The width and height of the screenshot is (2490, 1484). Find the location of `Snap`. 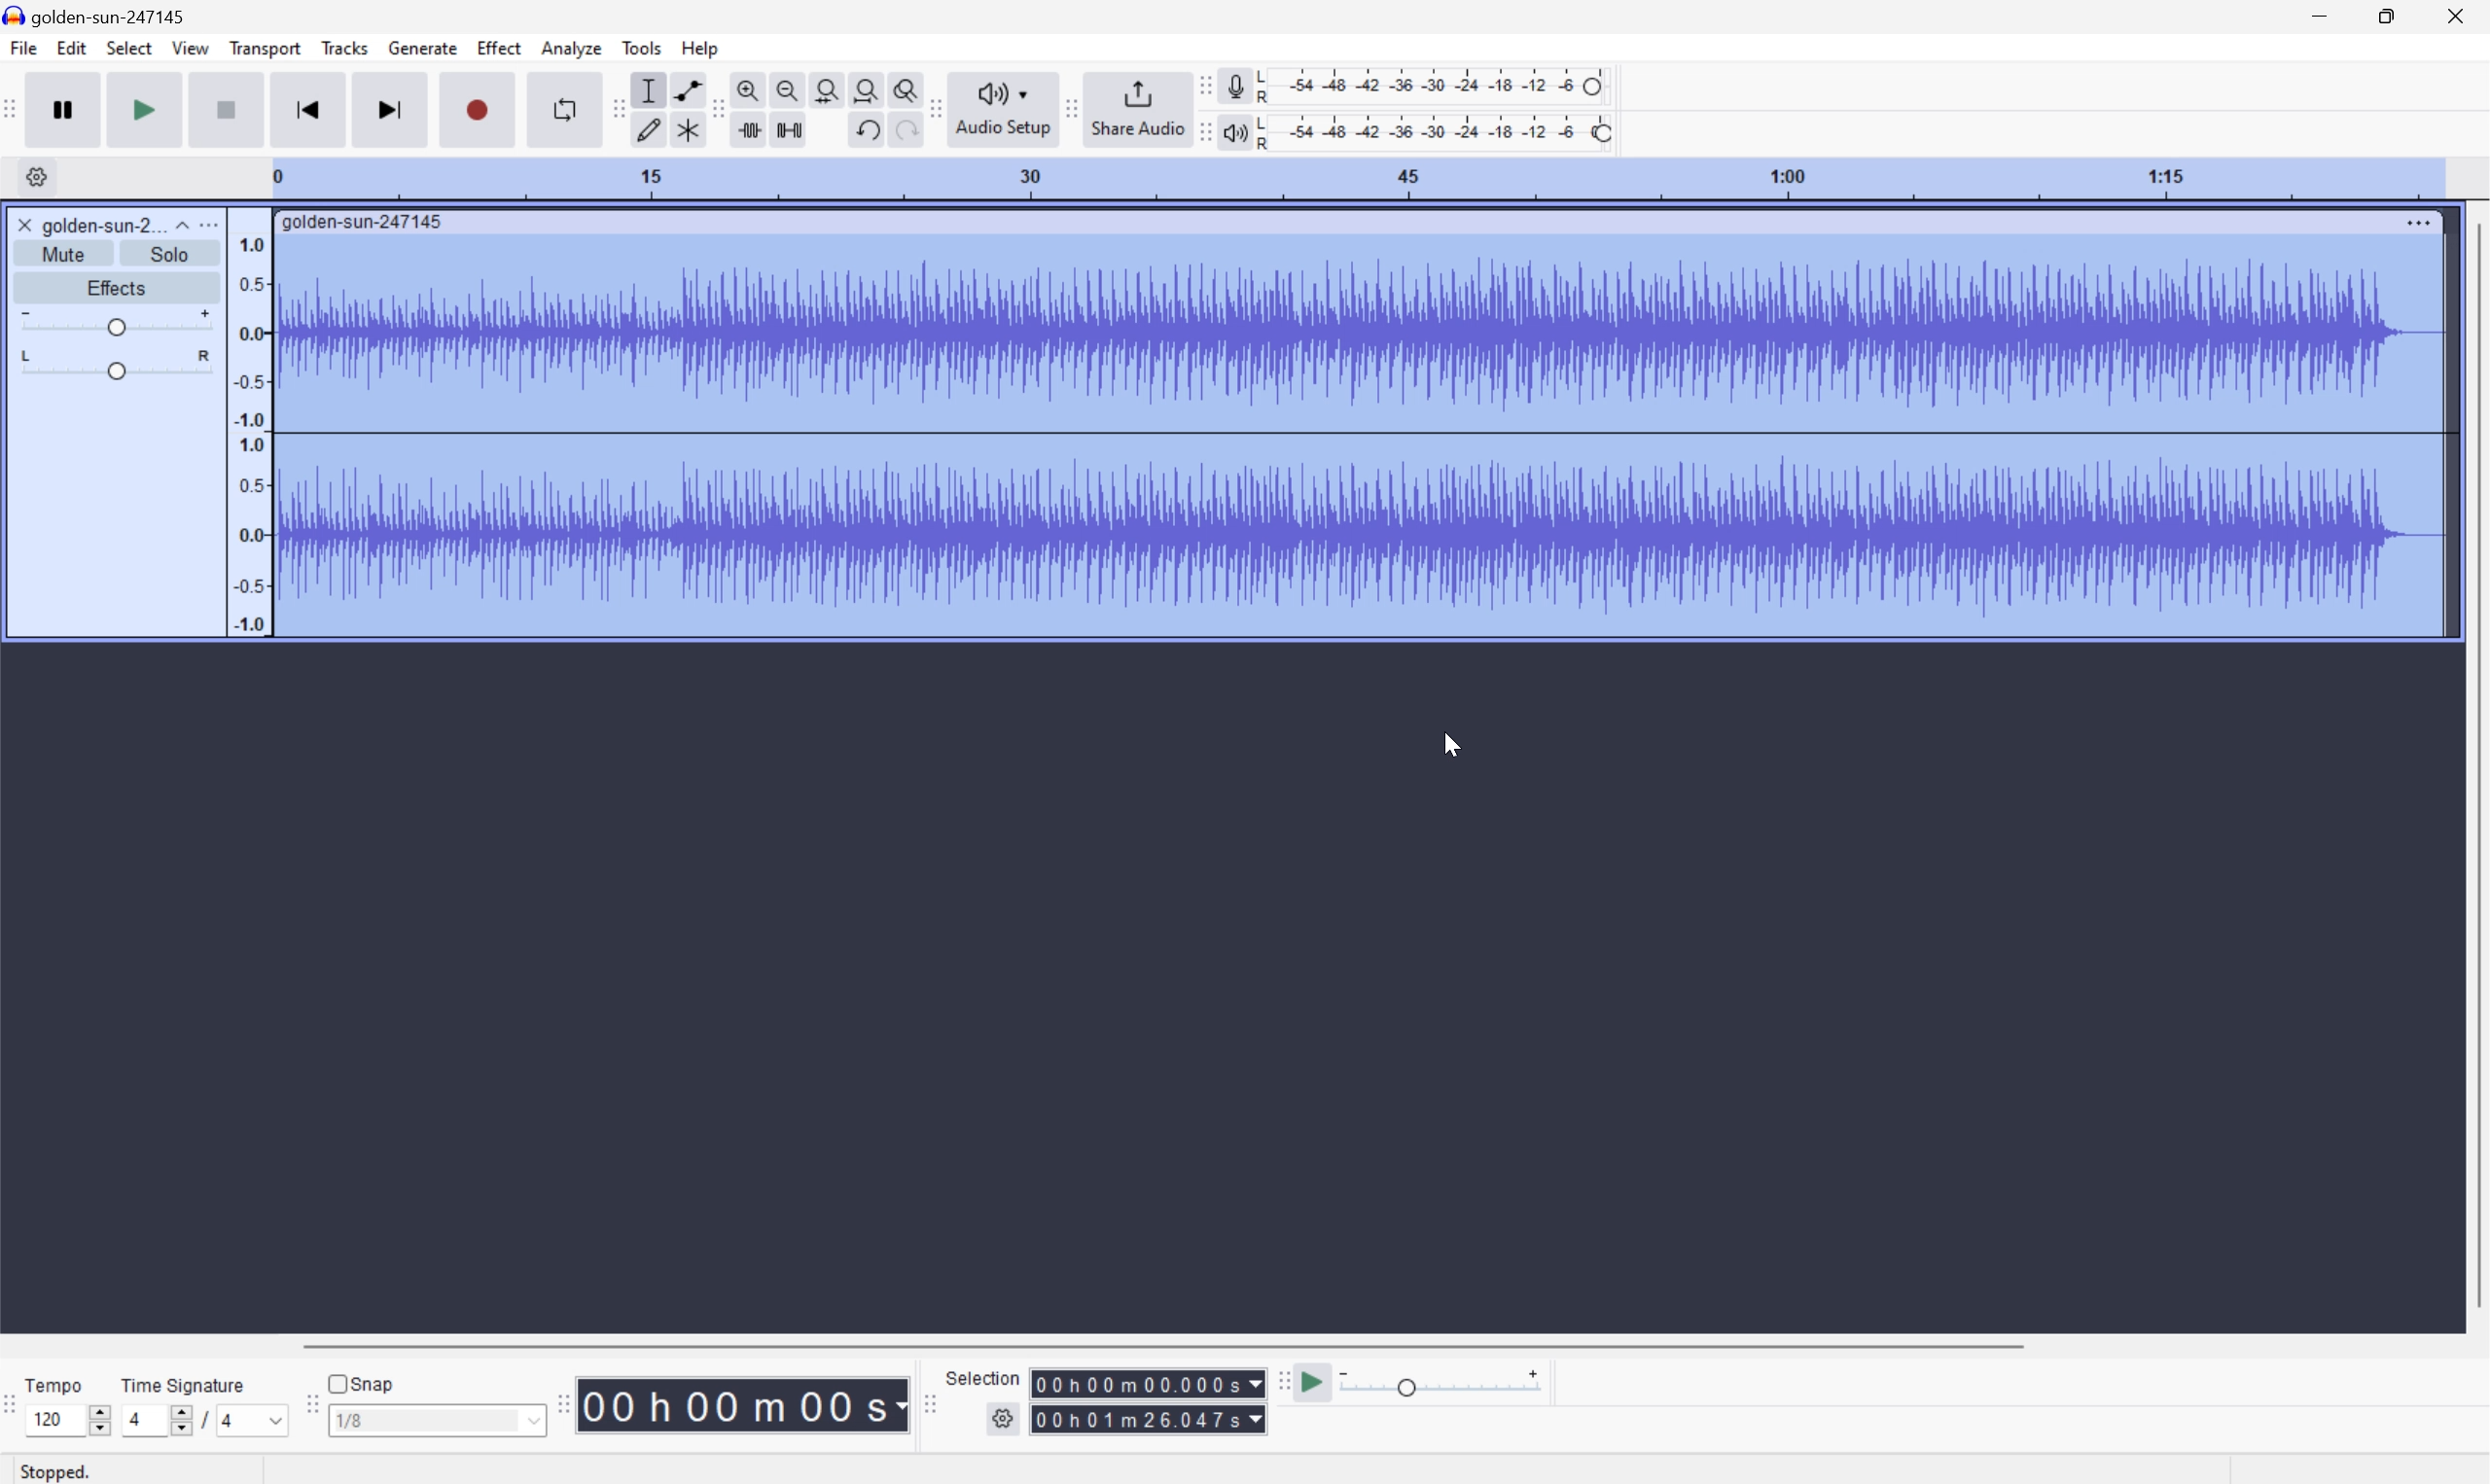

Snap is located at coordinates (363, 1382).